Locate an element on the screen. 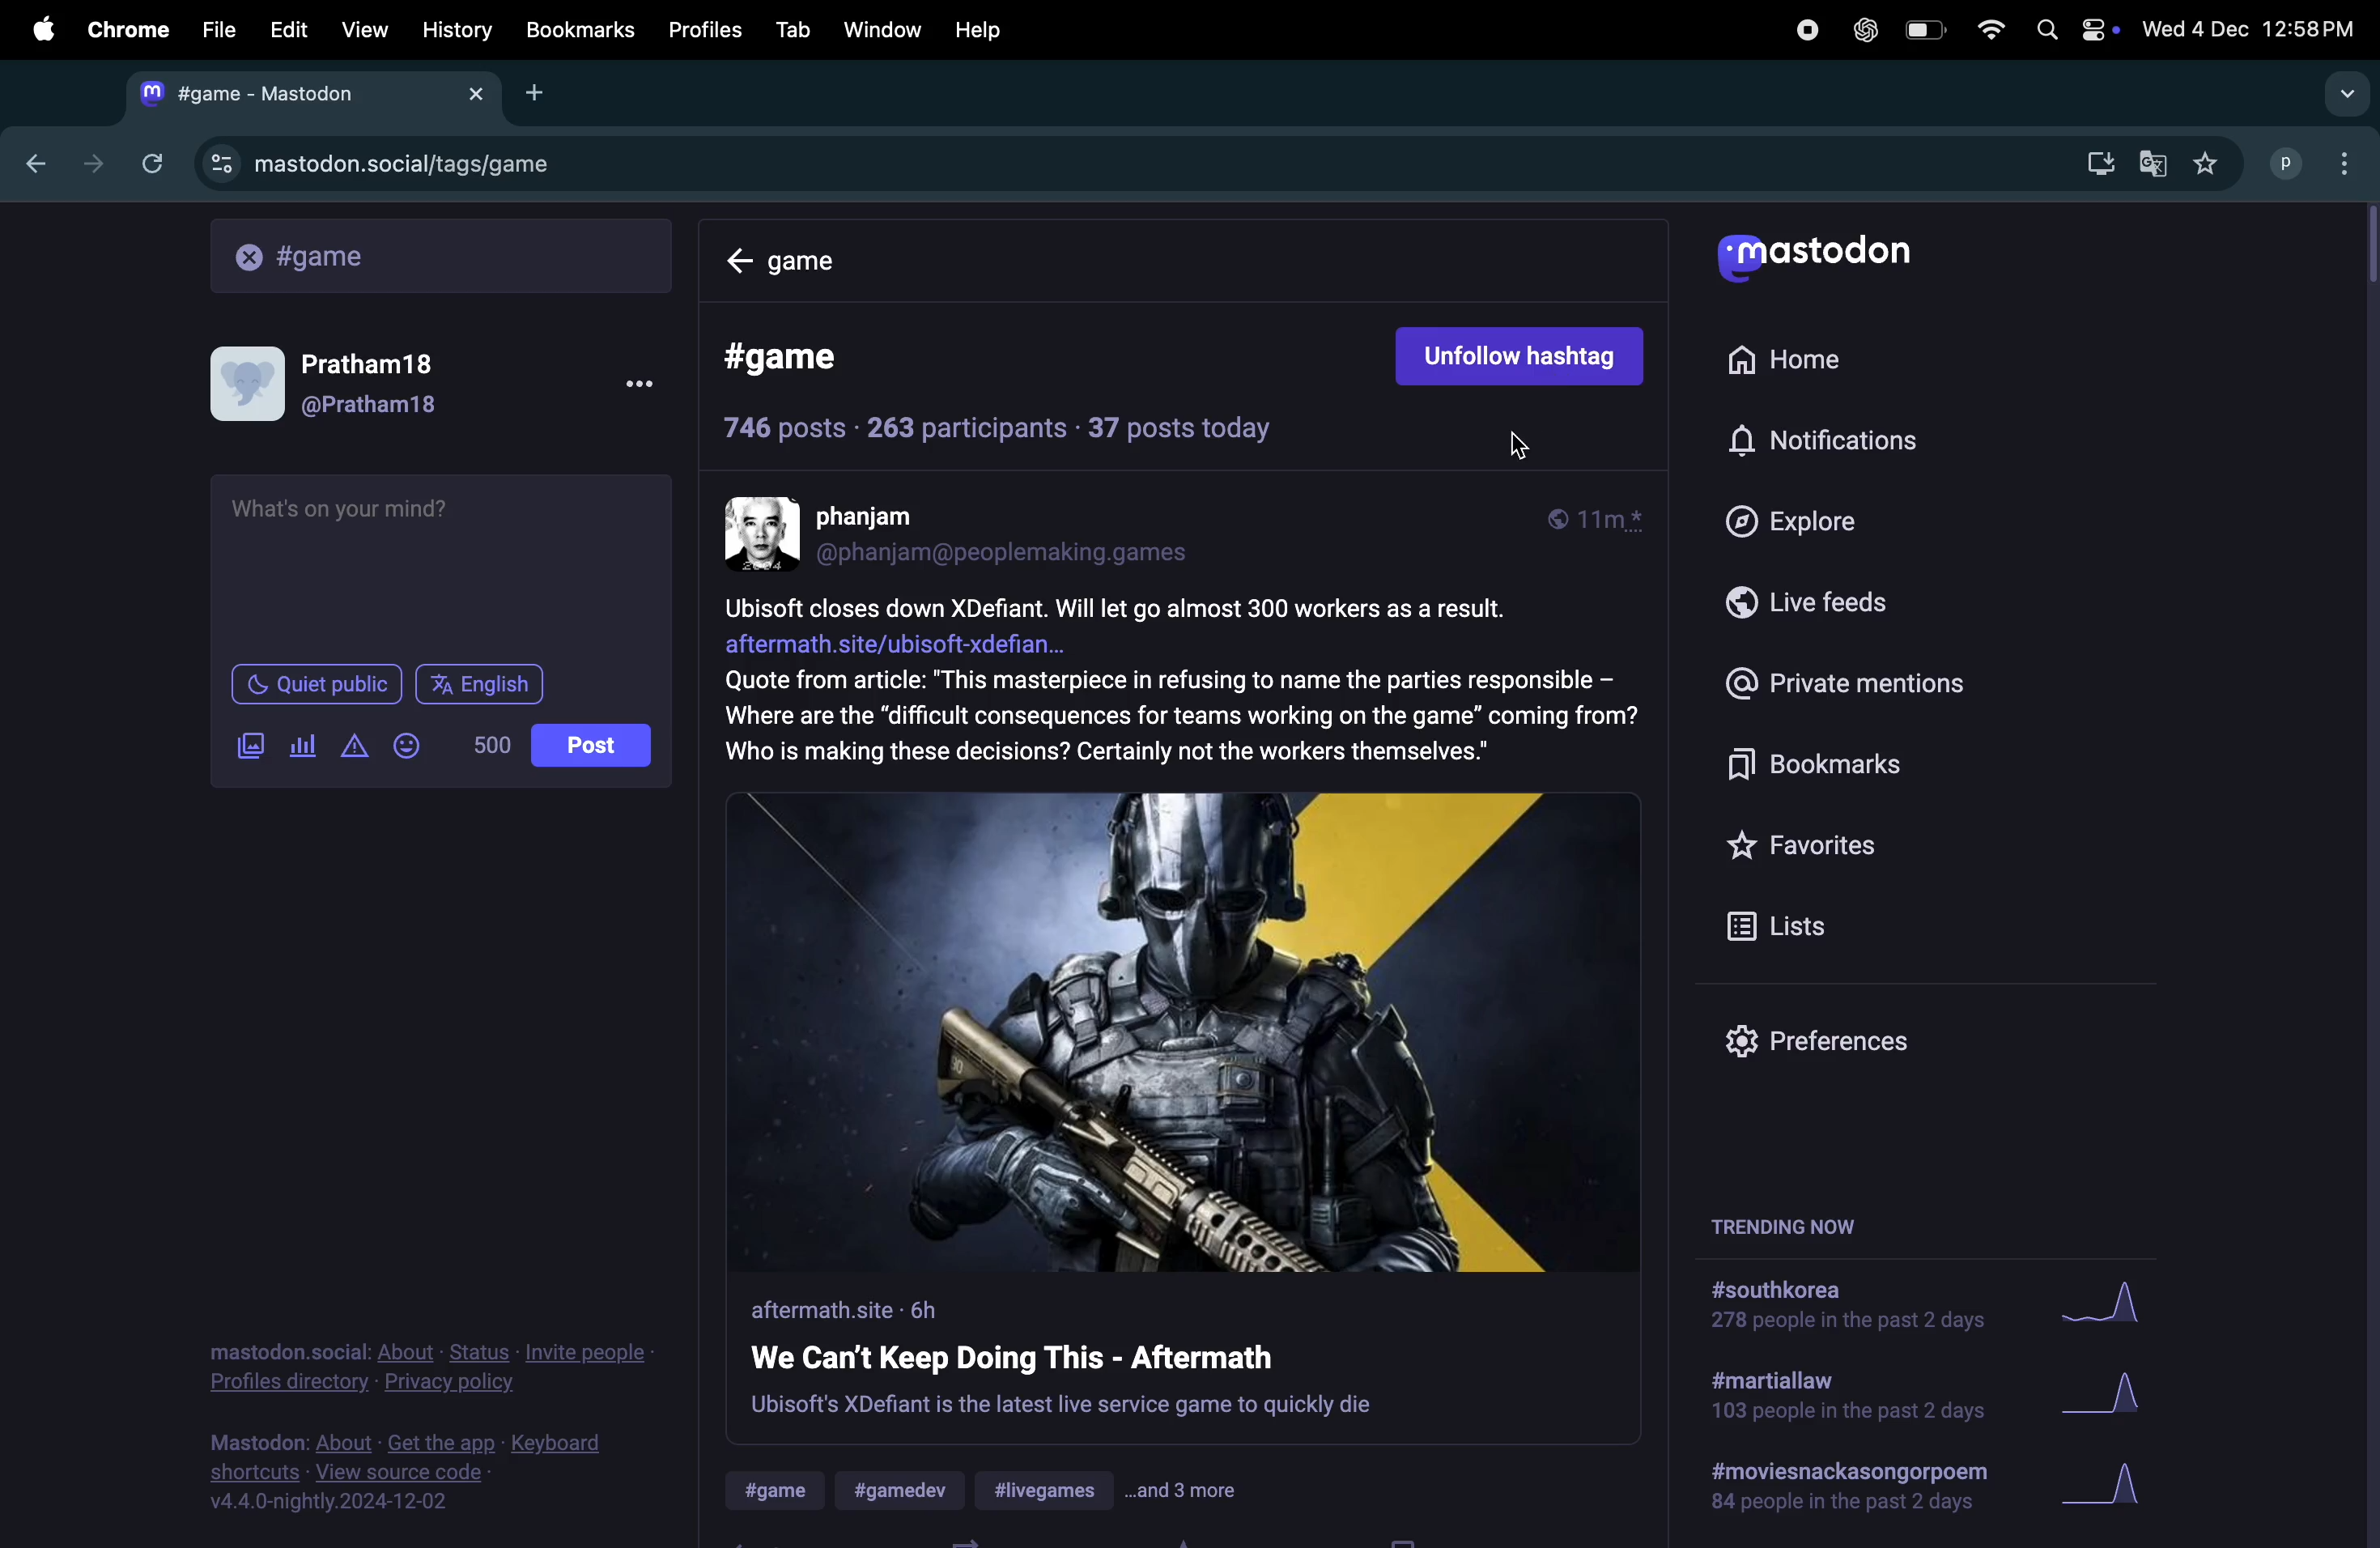  Profiles is located at coordinates (710, 30).